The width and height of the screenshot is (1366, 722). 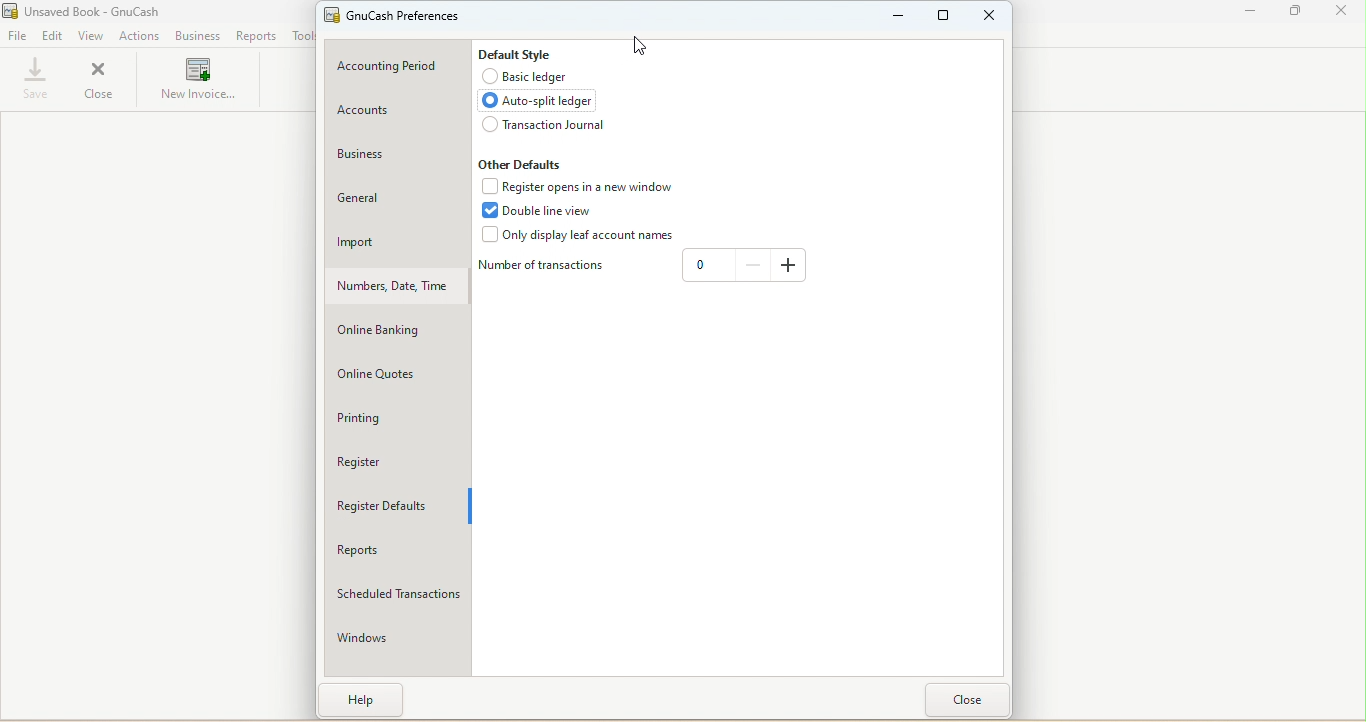 I want to click on Double line view, so click(x=551, y=209).